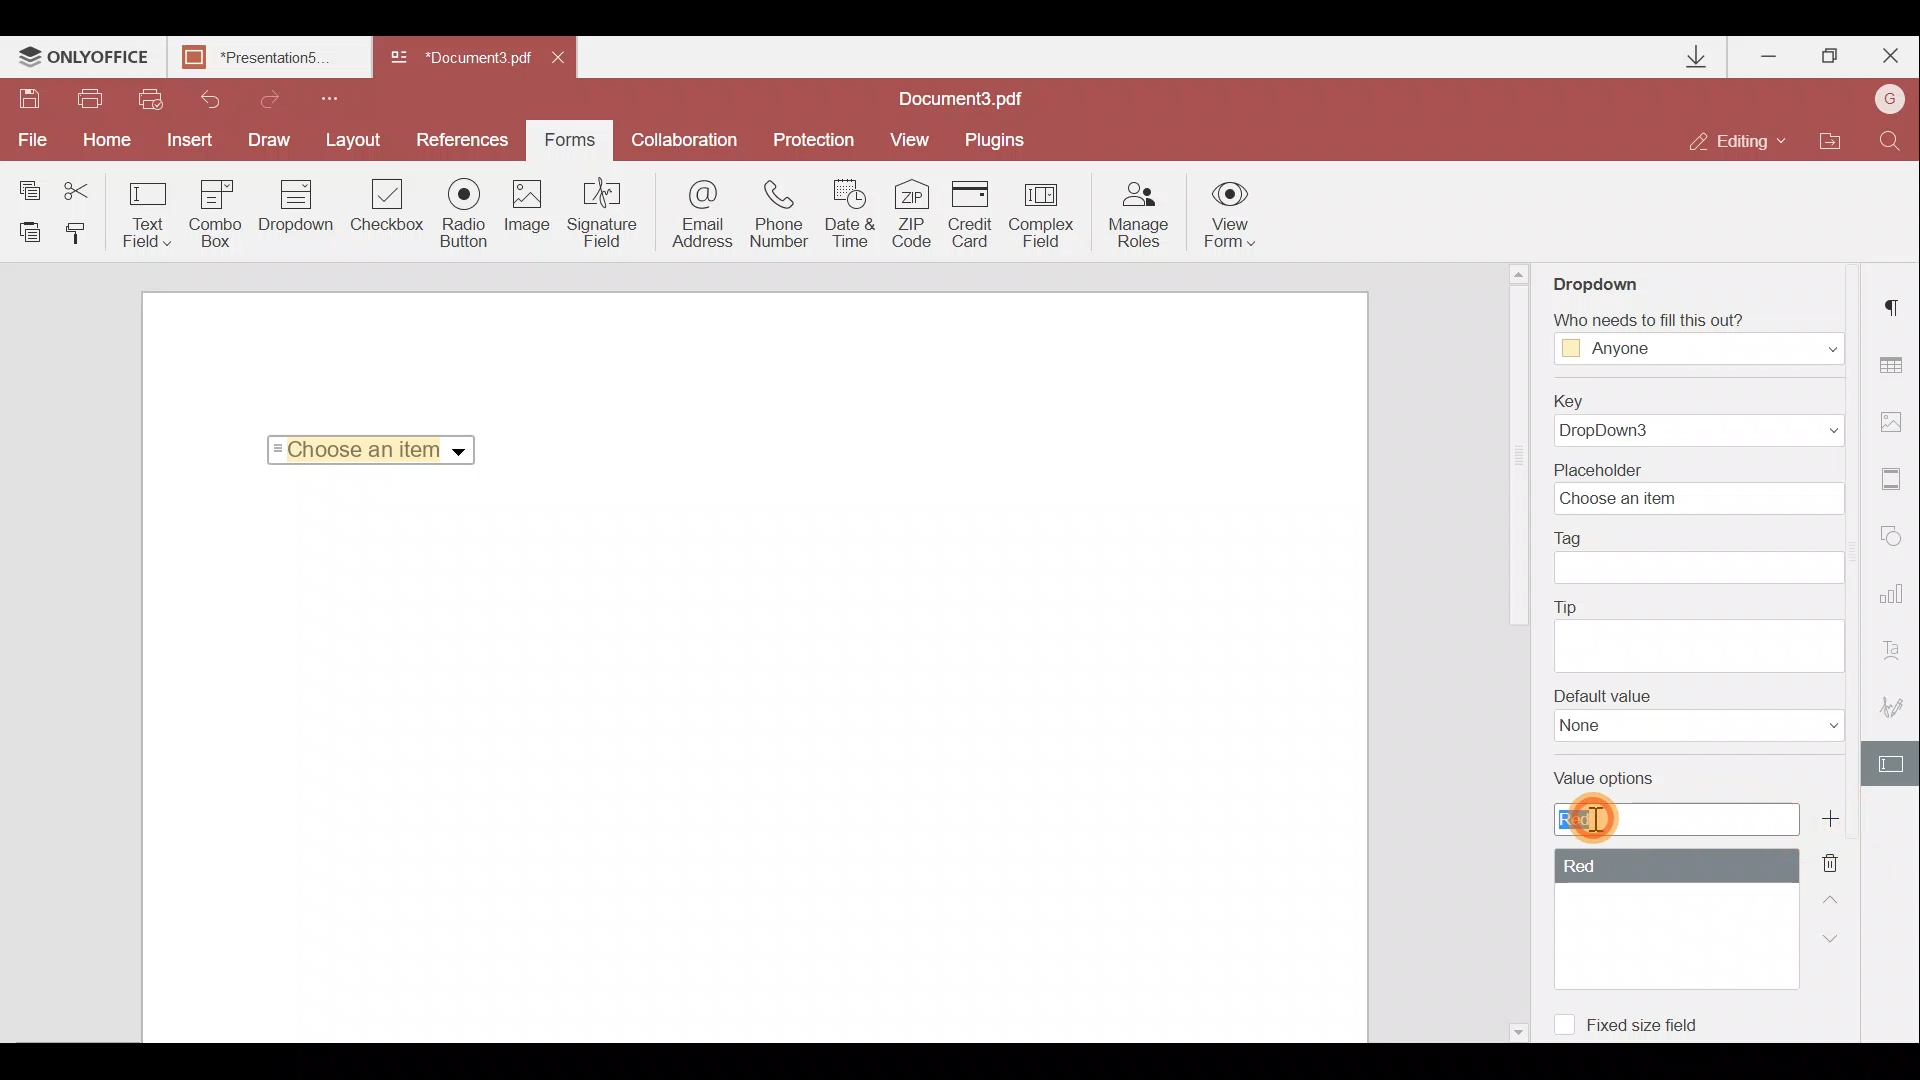 The height and width of the screenshot is (1080, 1920). Describe the element at coordinates (1676, 889) in the screenshot. I see `Value options` at that location.